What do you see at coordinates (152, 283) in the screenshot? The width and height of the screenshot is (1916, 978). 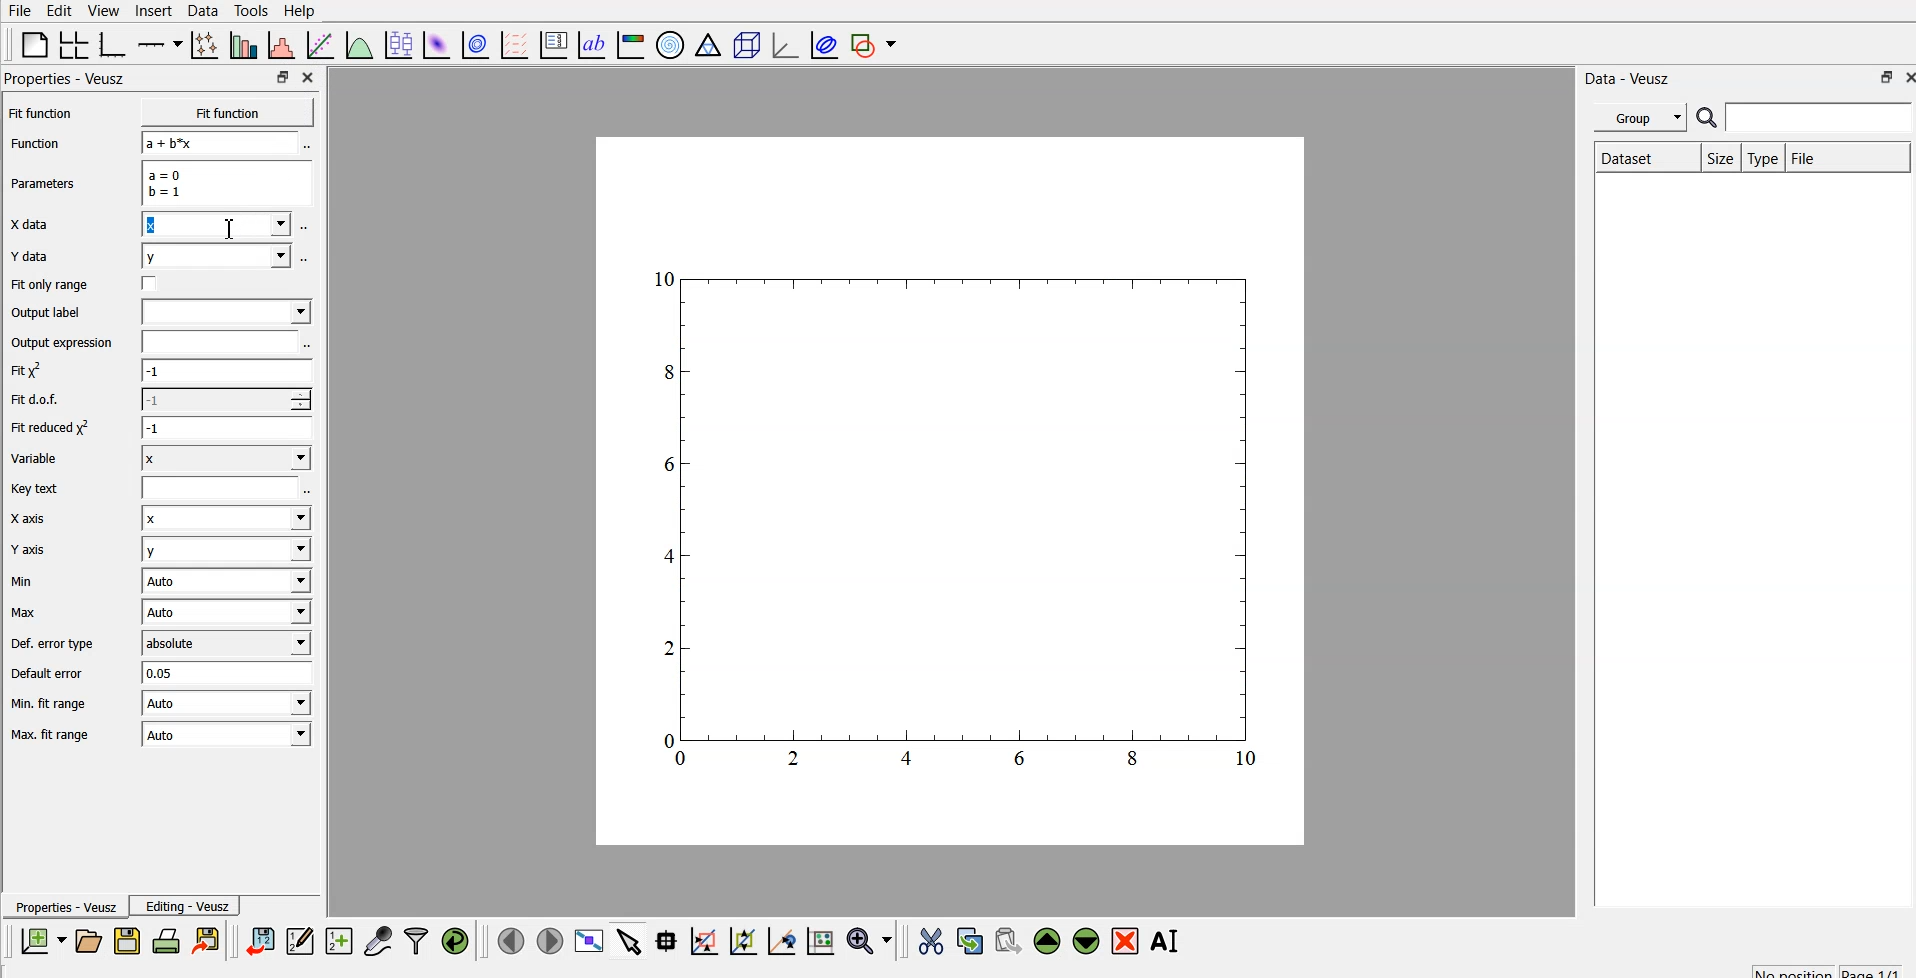 I see `check box` at bounding box center [152, 283].